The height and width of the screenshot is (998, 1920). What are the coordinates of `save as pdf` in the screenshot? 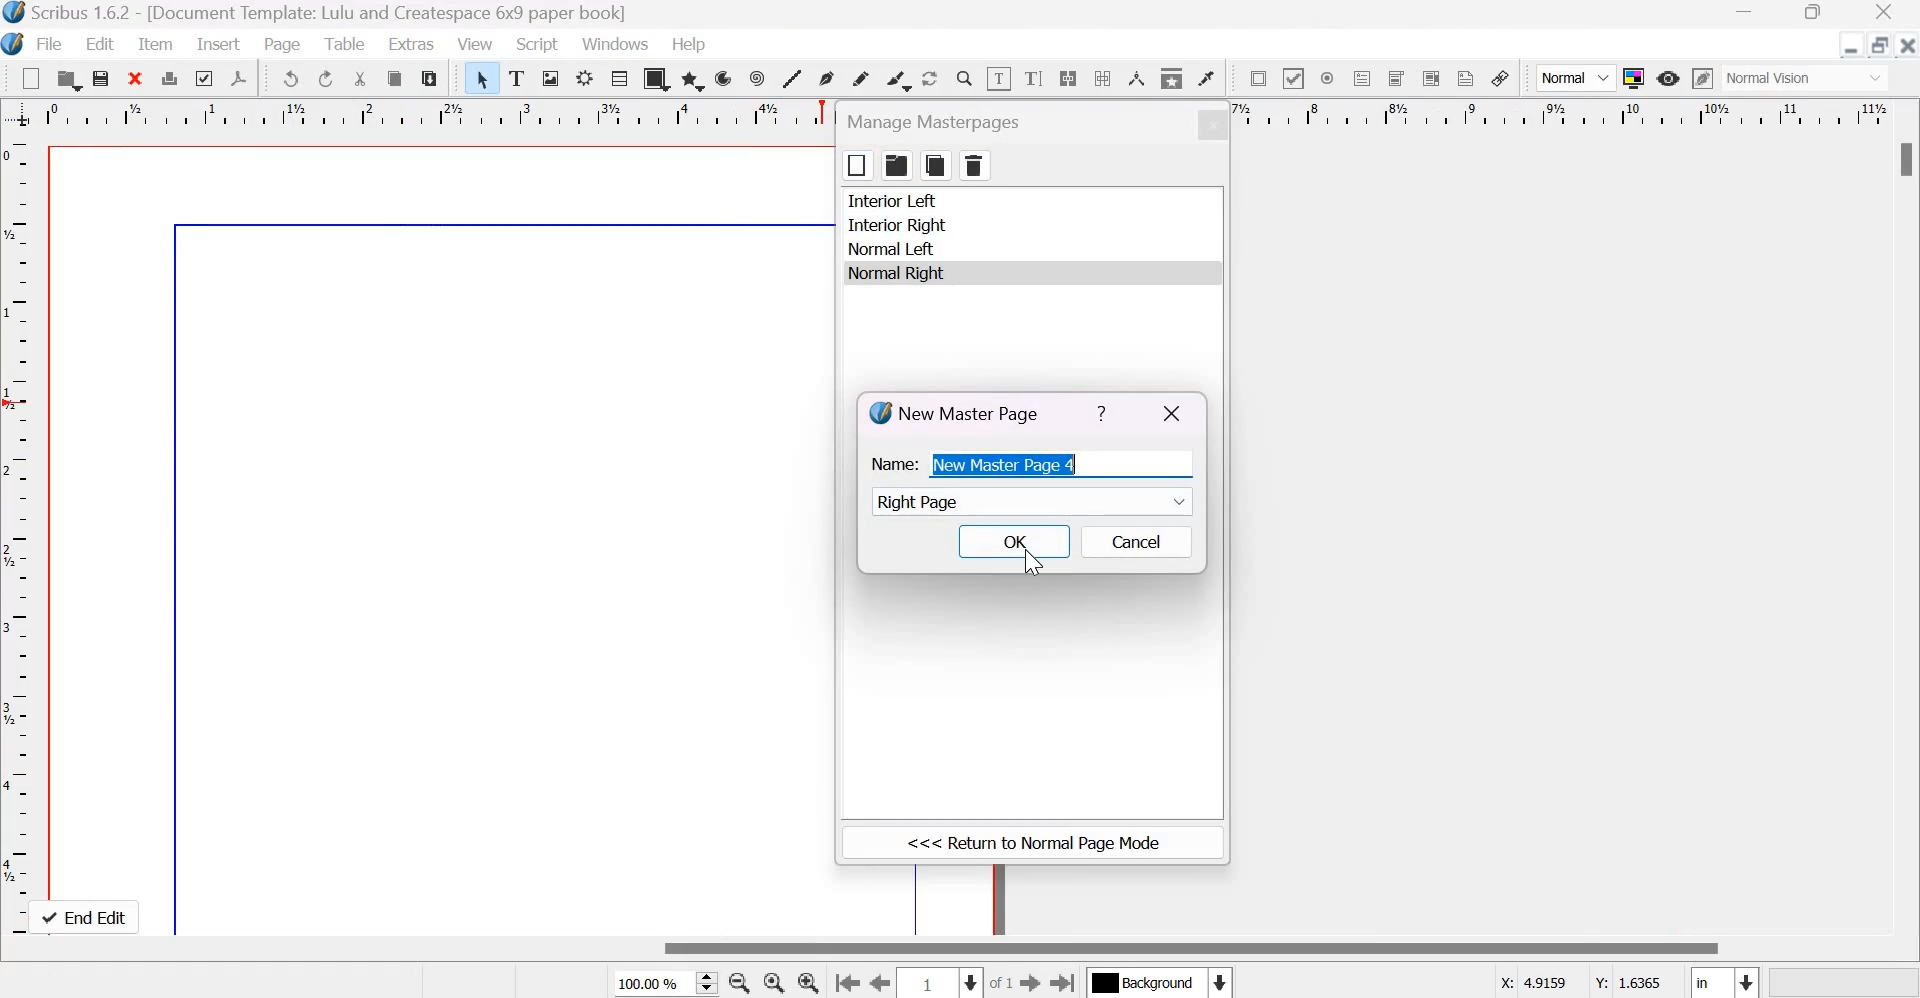 It's located at (241, 79).